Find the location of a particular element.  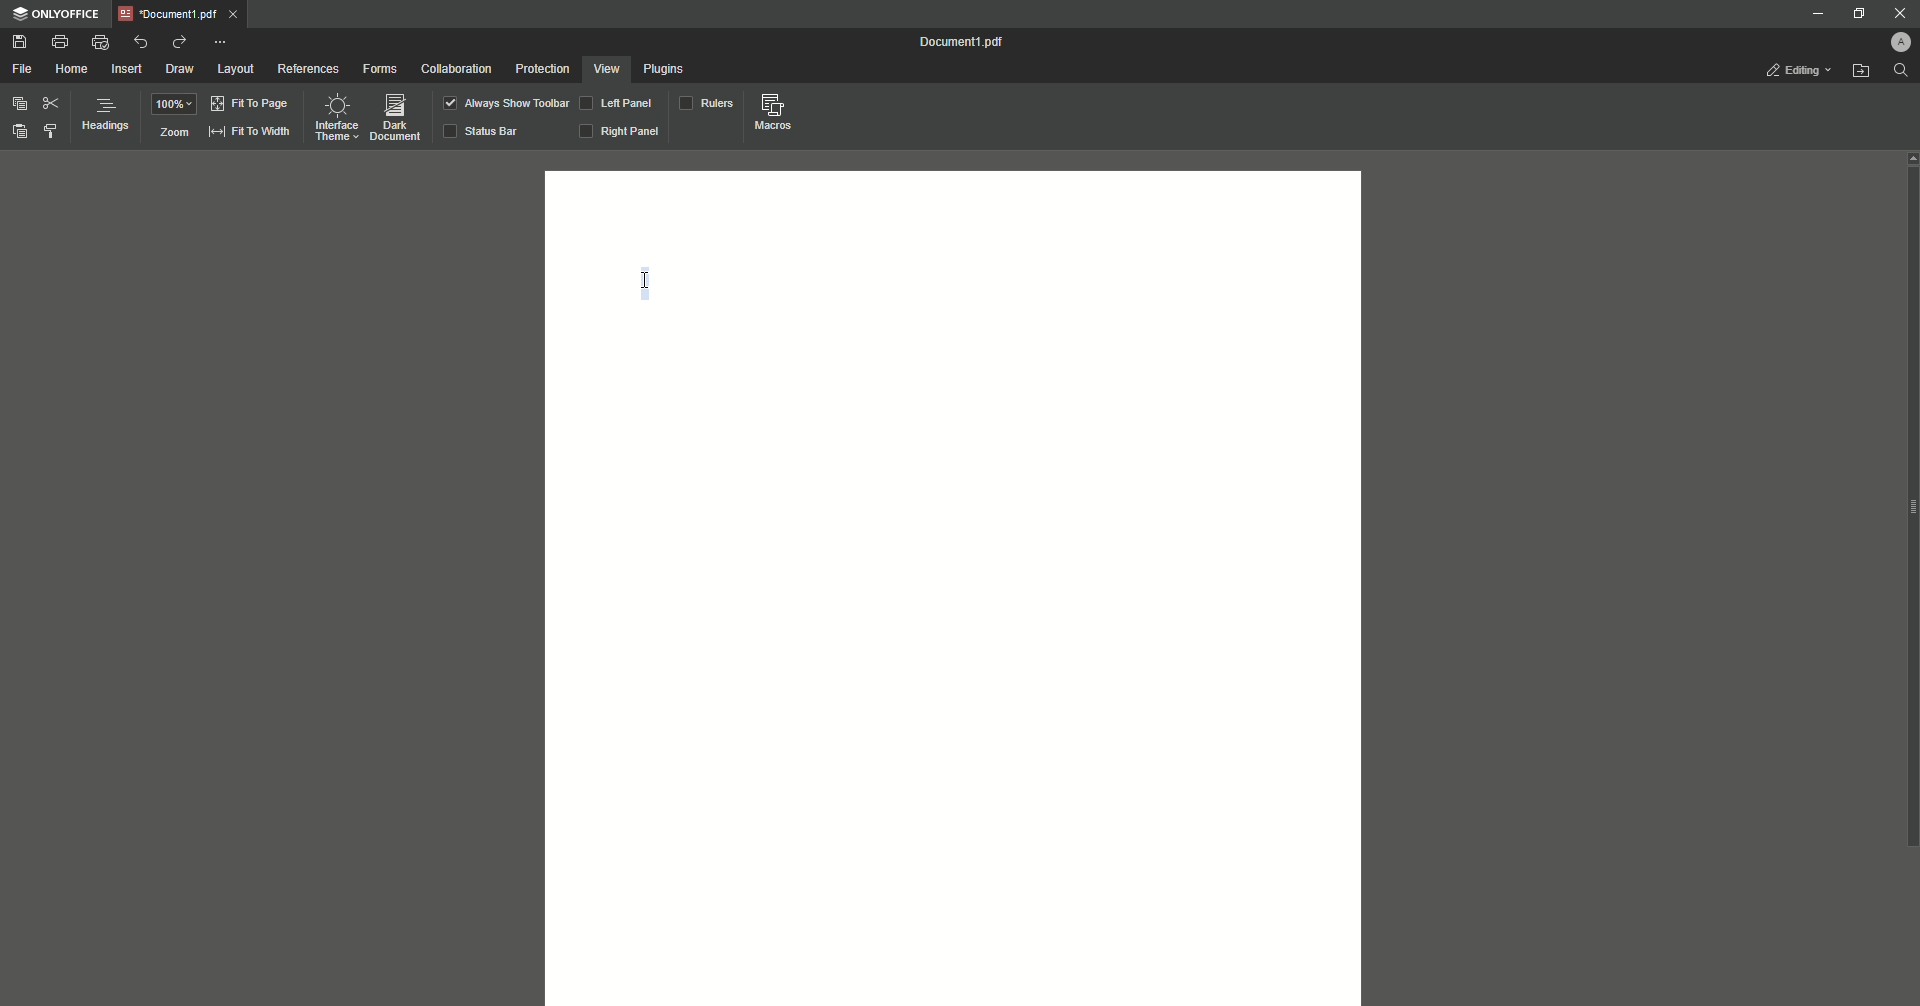

Fit to page is located at coordinates (250, 105).